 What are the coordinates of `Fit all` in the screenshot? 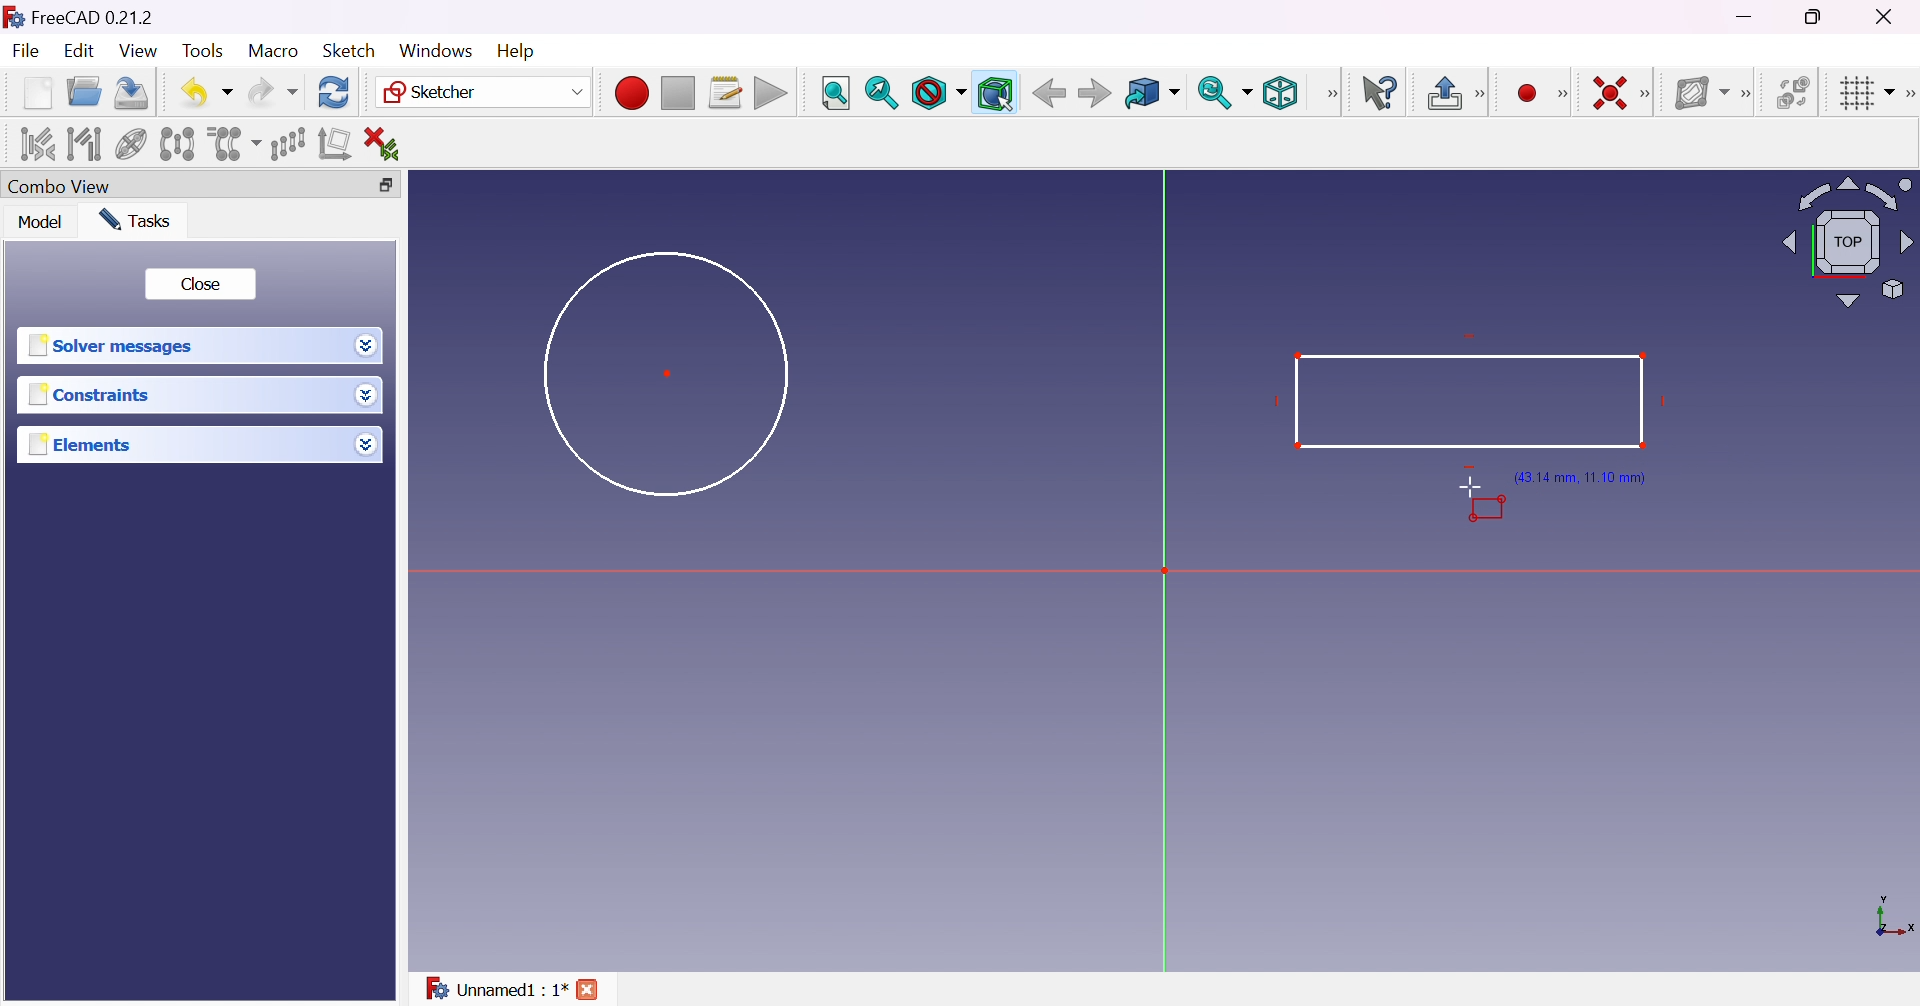 It's located at (835, 94).